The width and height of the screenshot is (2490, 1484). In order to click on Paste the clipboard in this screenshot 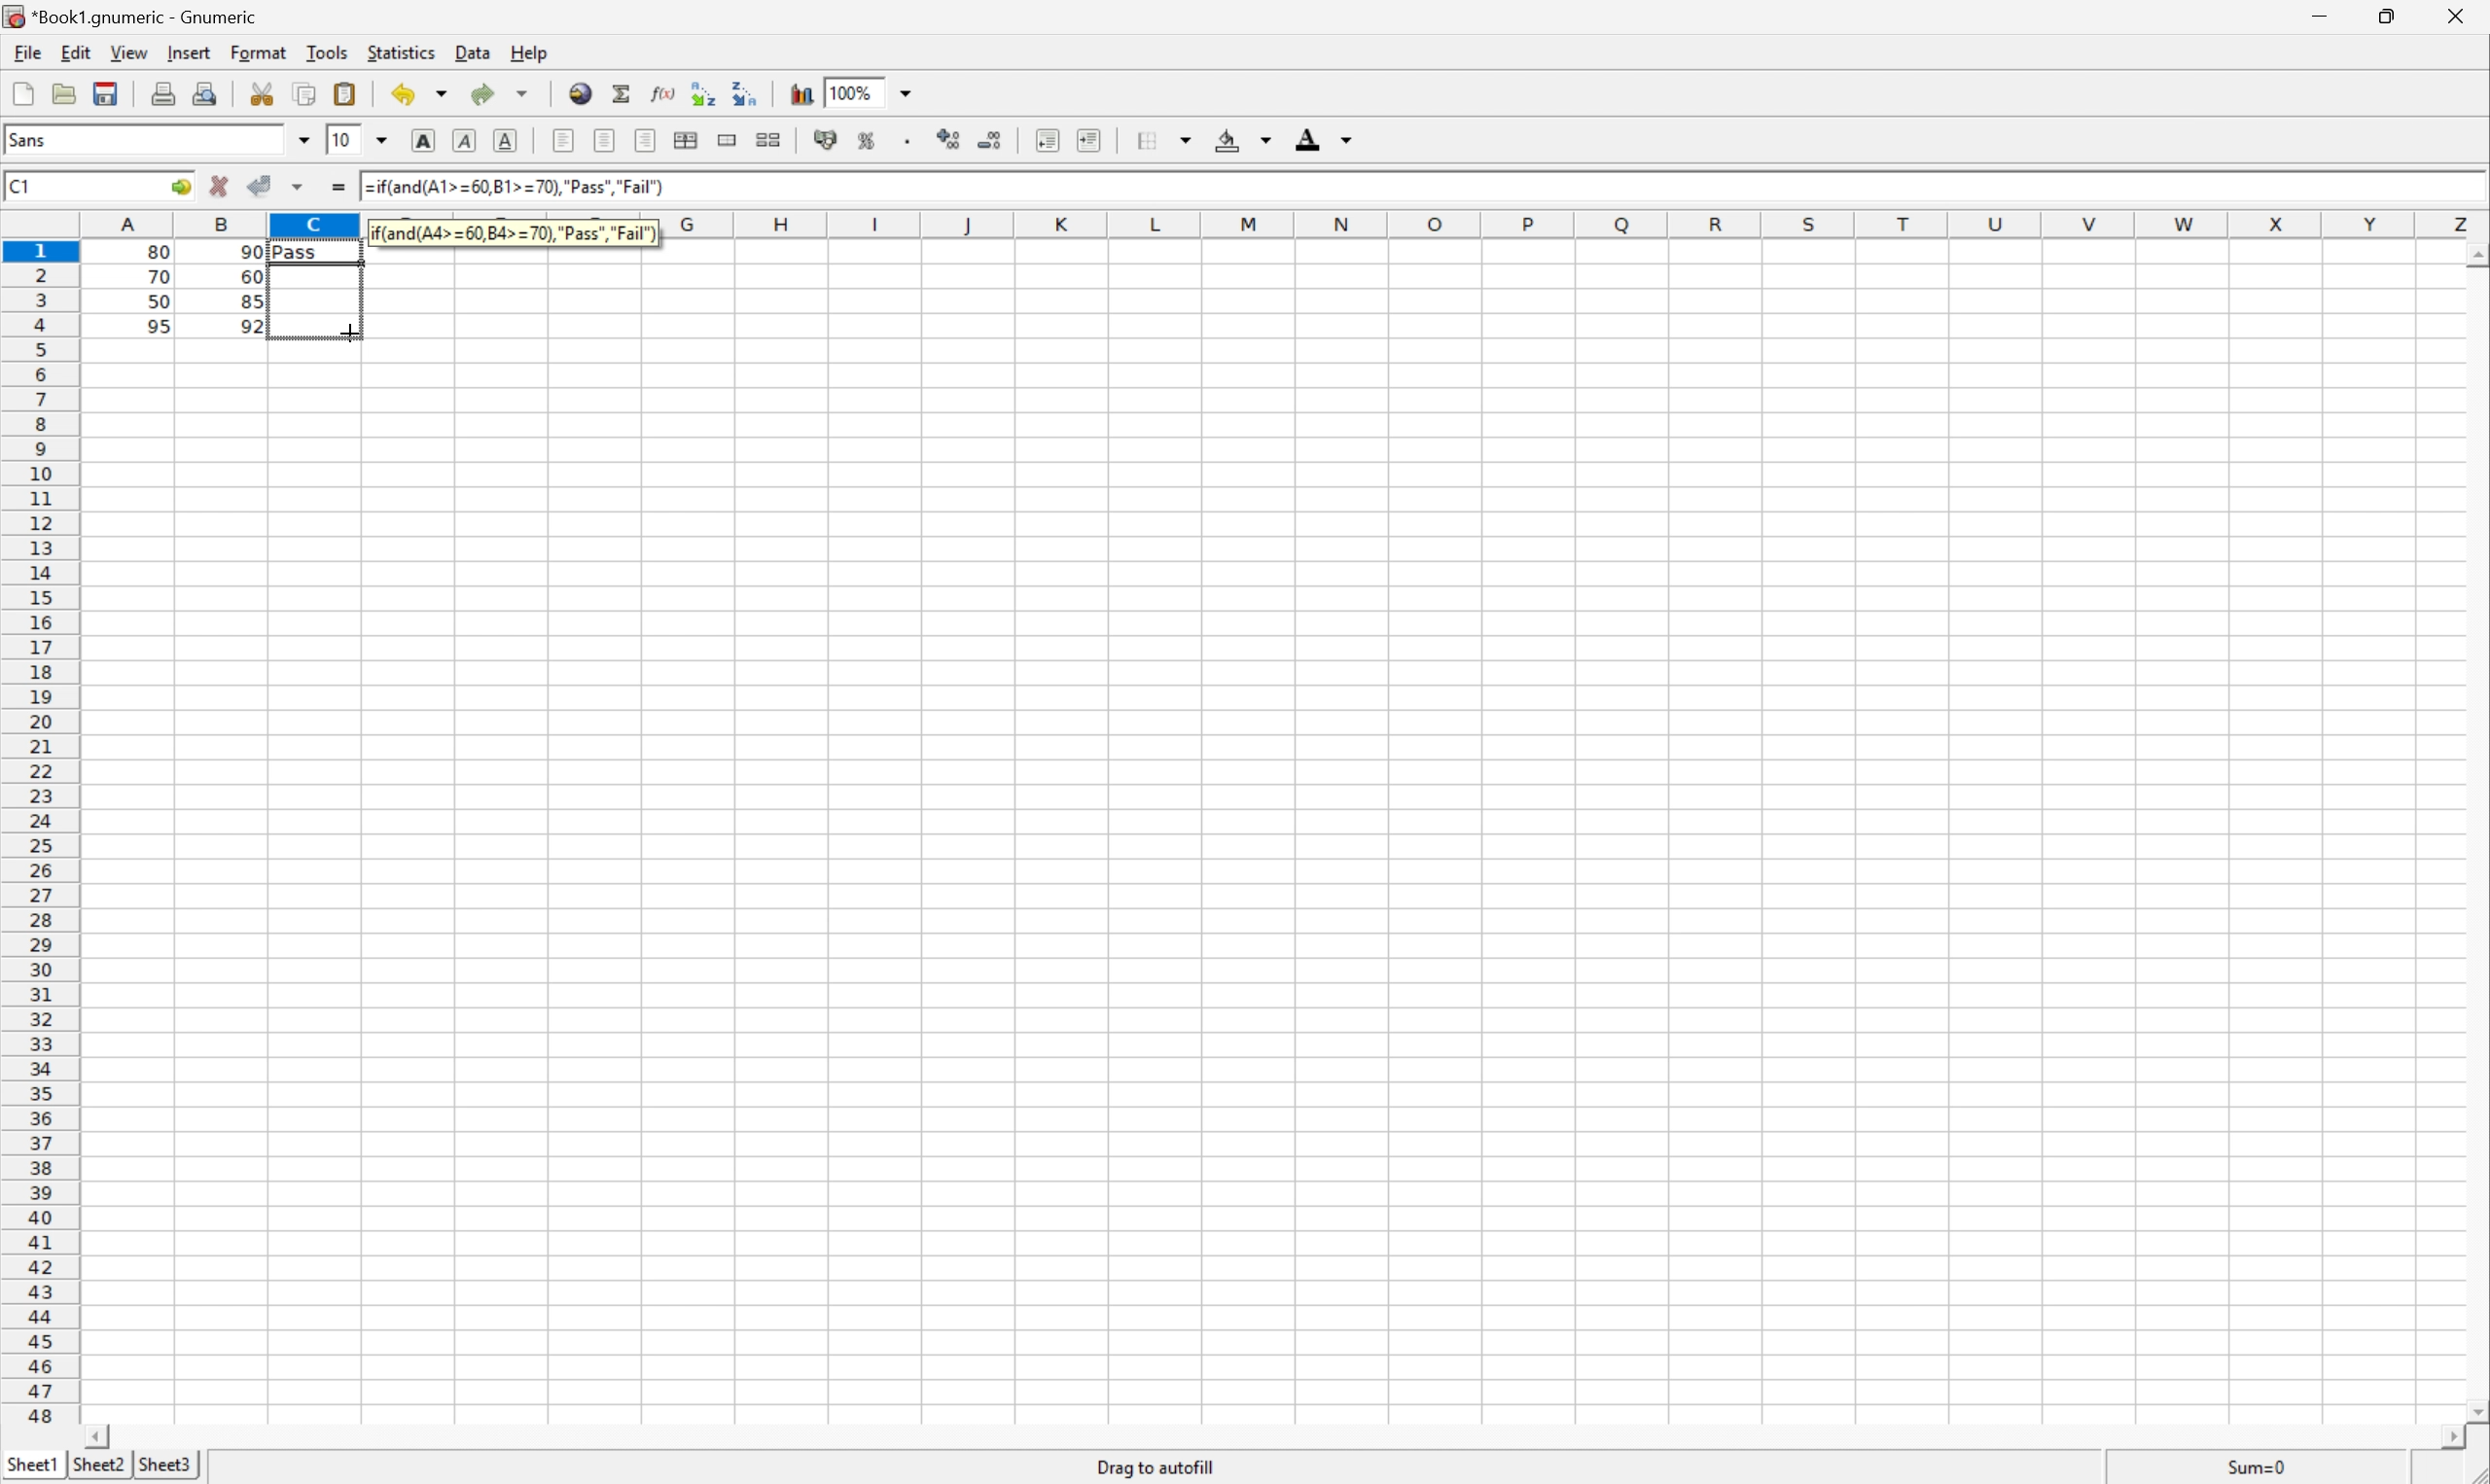, I will do `click(347, 95)`.